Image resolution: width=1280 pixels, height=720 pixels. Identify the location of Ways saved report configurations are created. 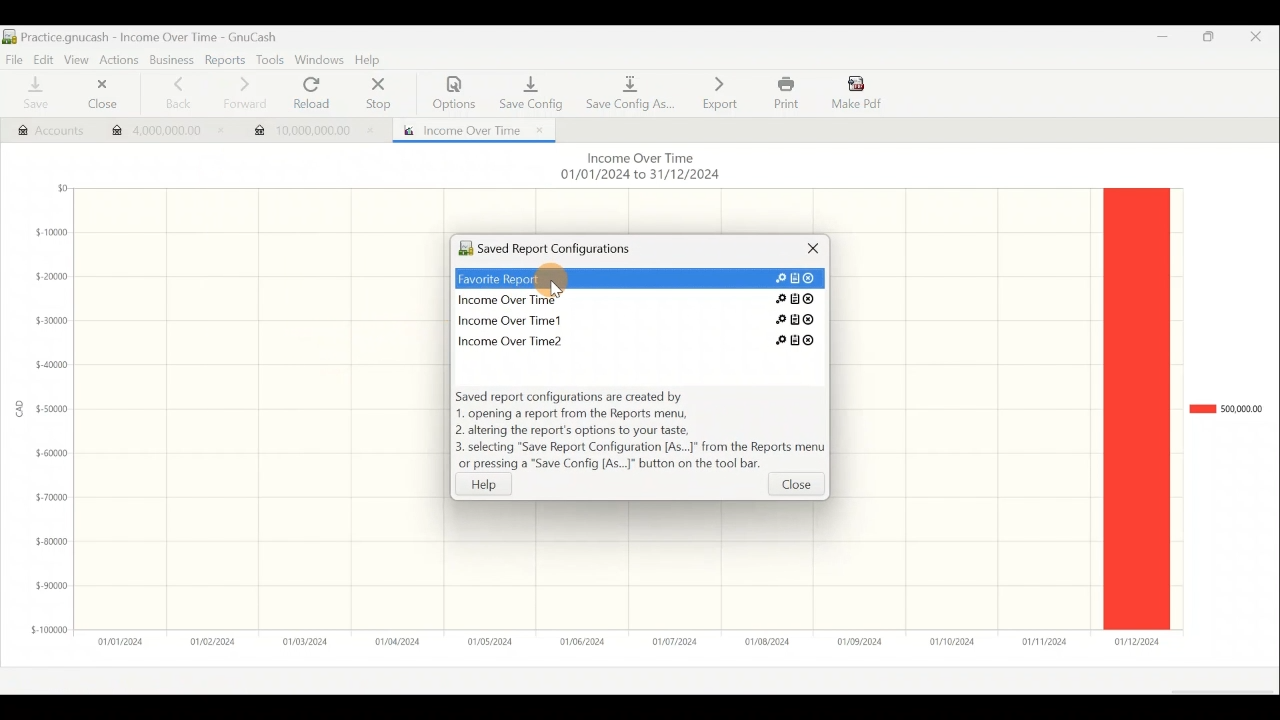
(640, 432).